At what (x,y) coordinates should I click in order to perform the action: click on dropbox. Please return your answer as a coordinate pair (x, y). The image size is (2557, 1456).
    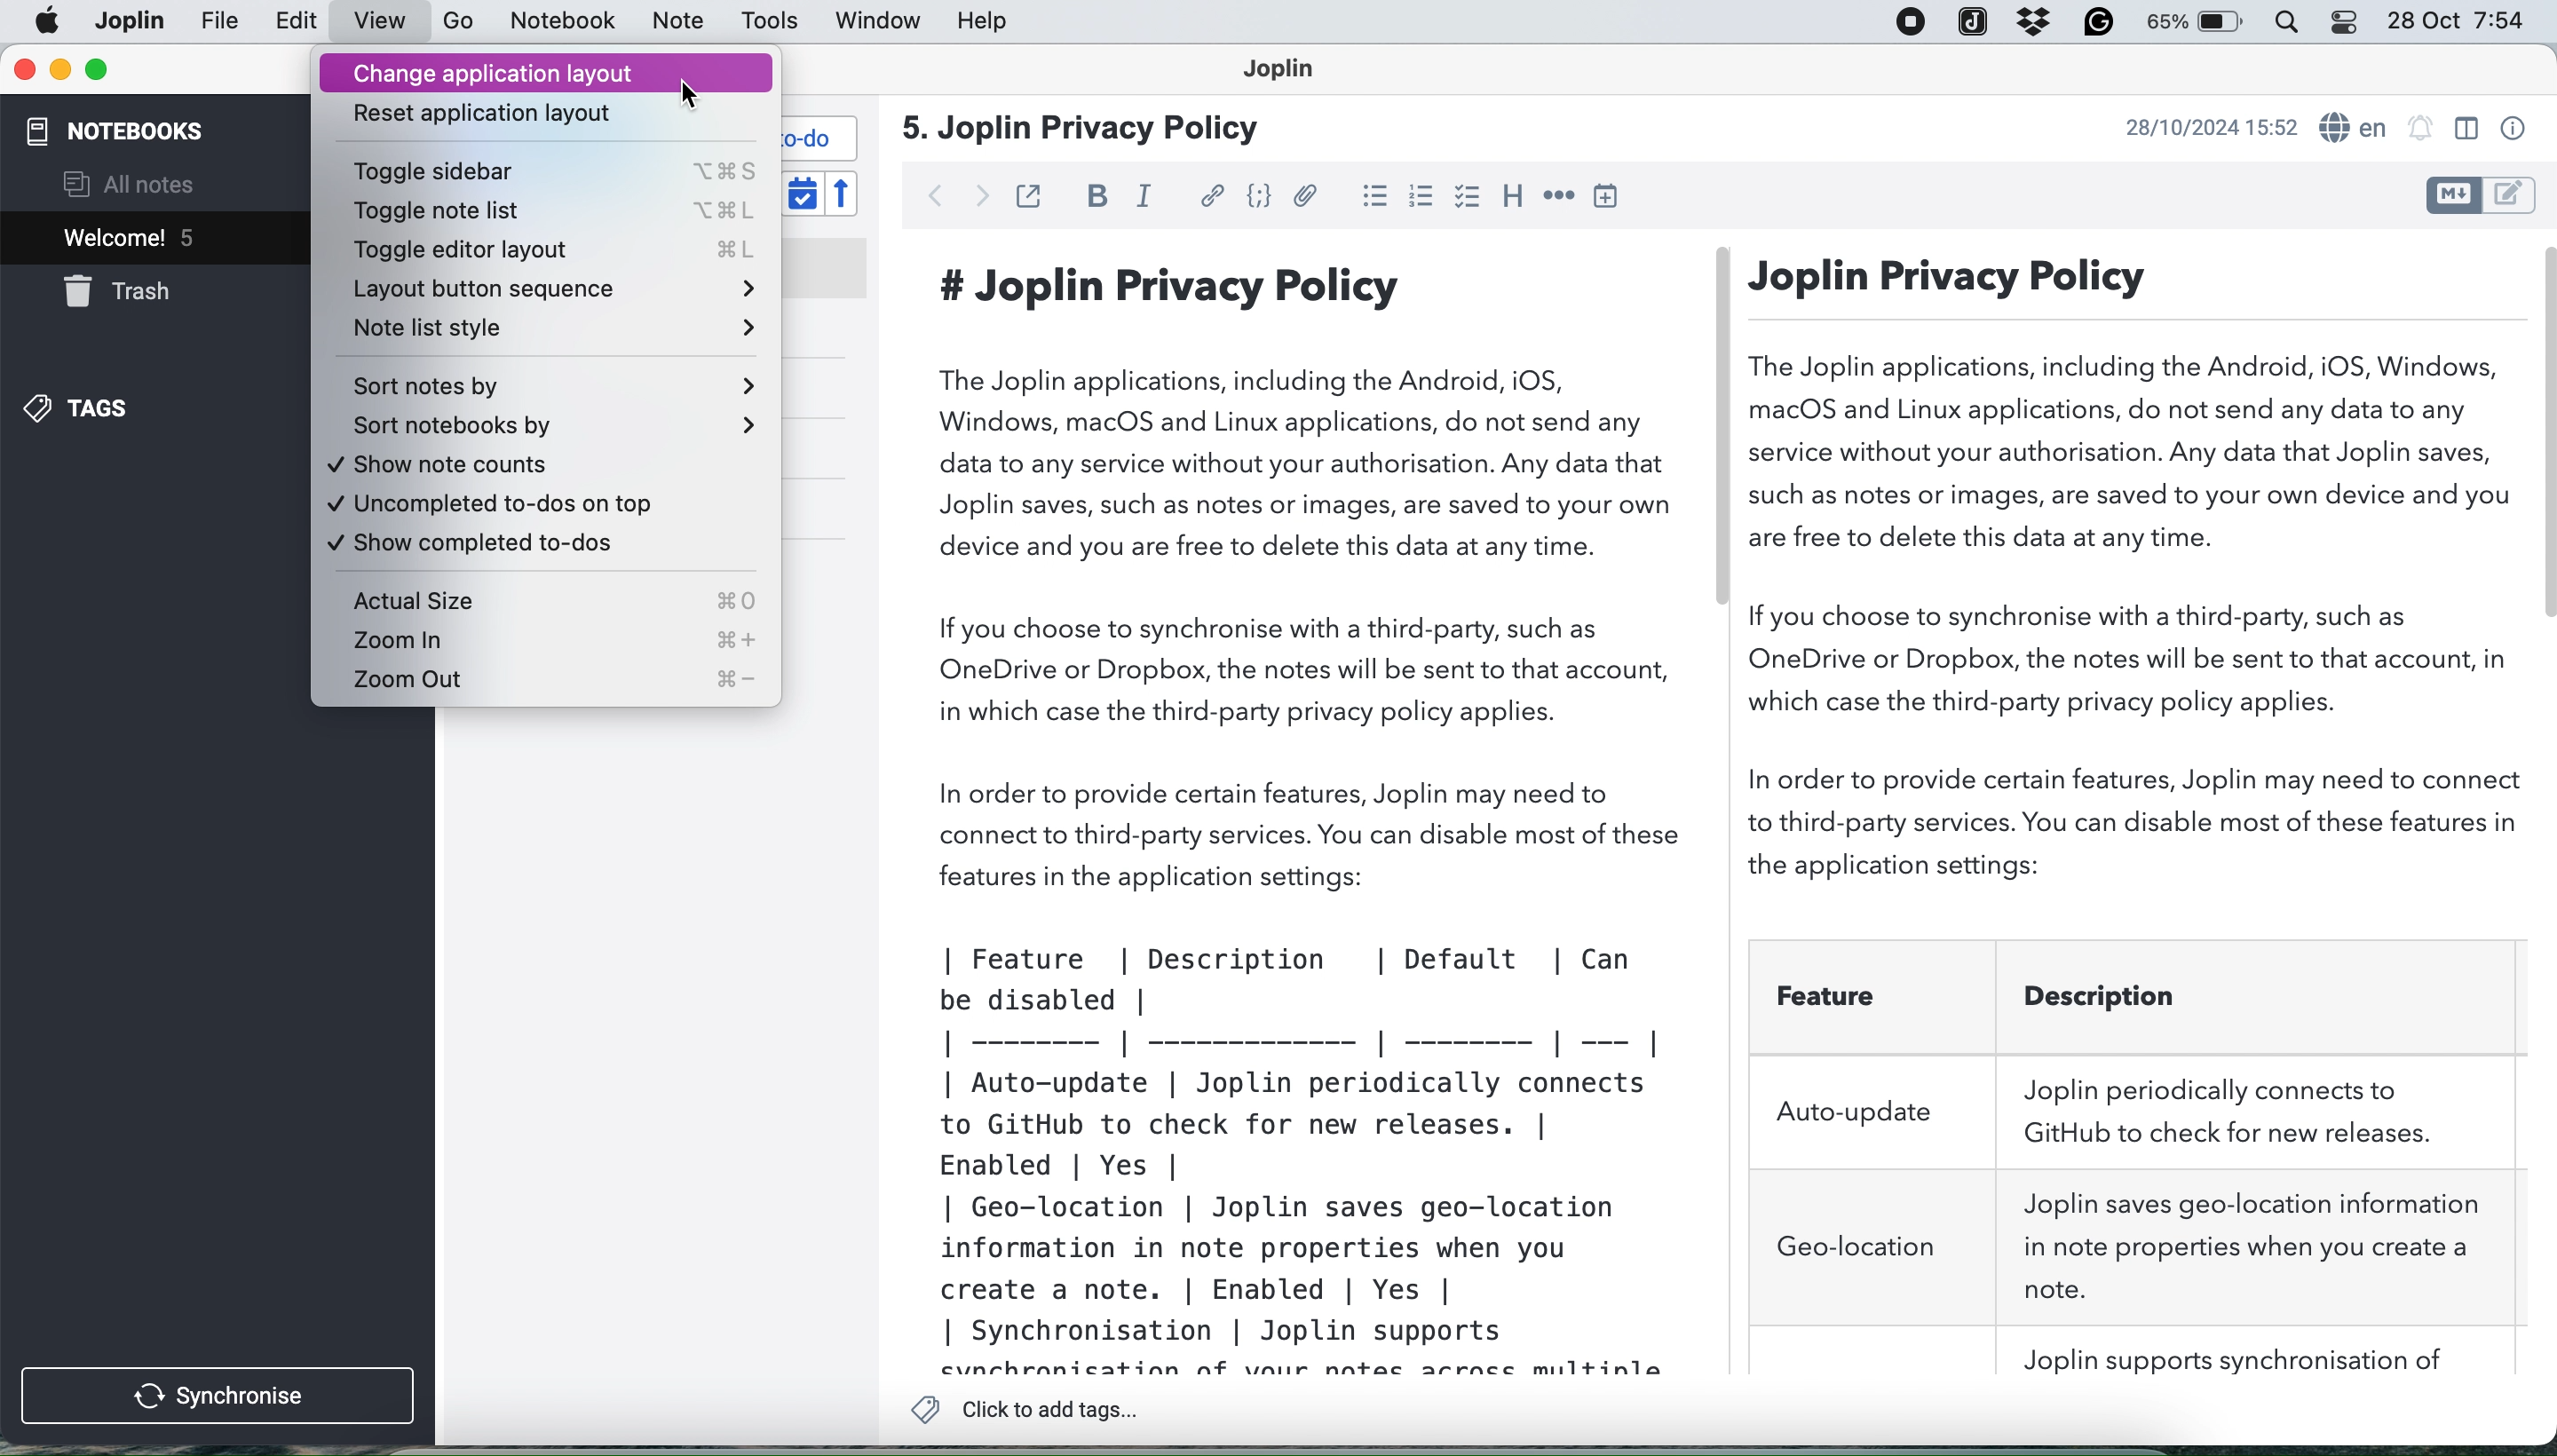
    Looking at the image, I should click on (2029, 22).